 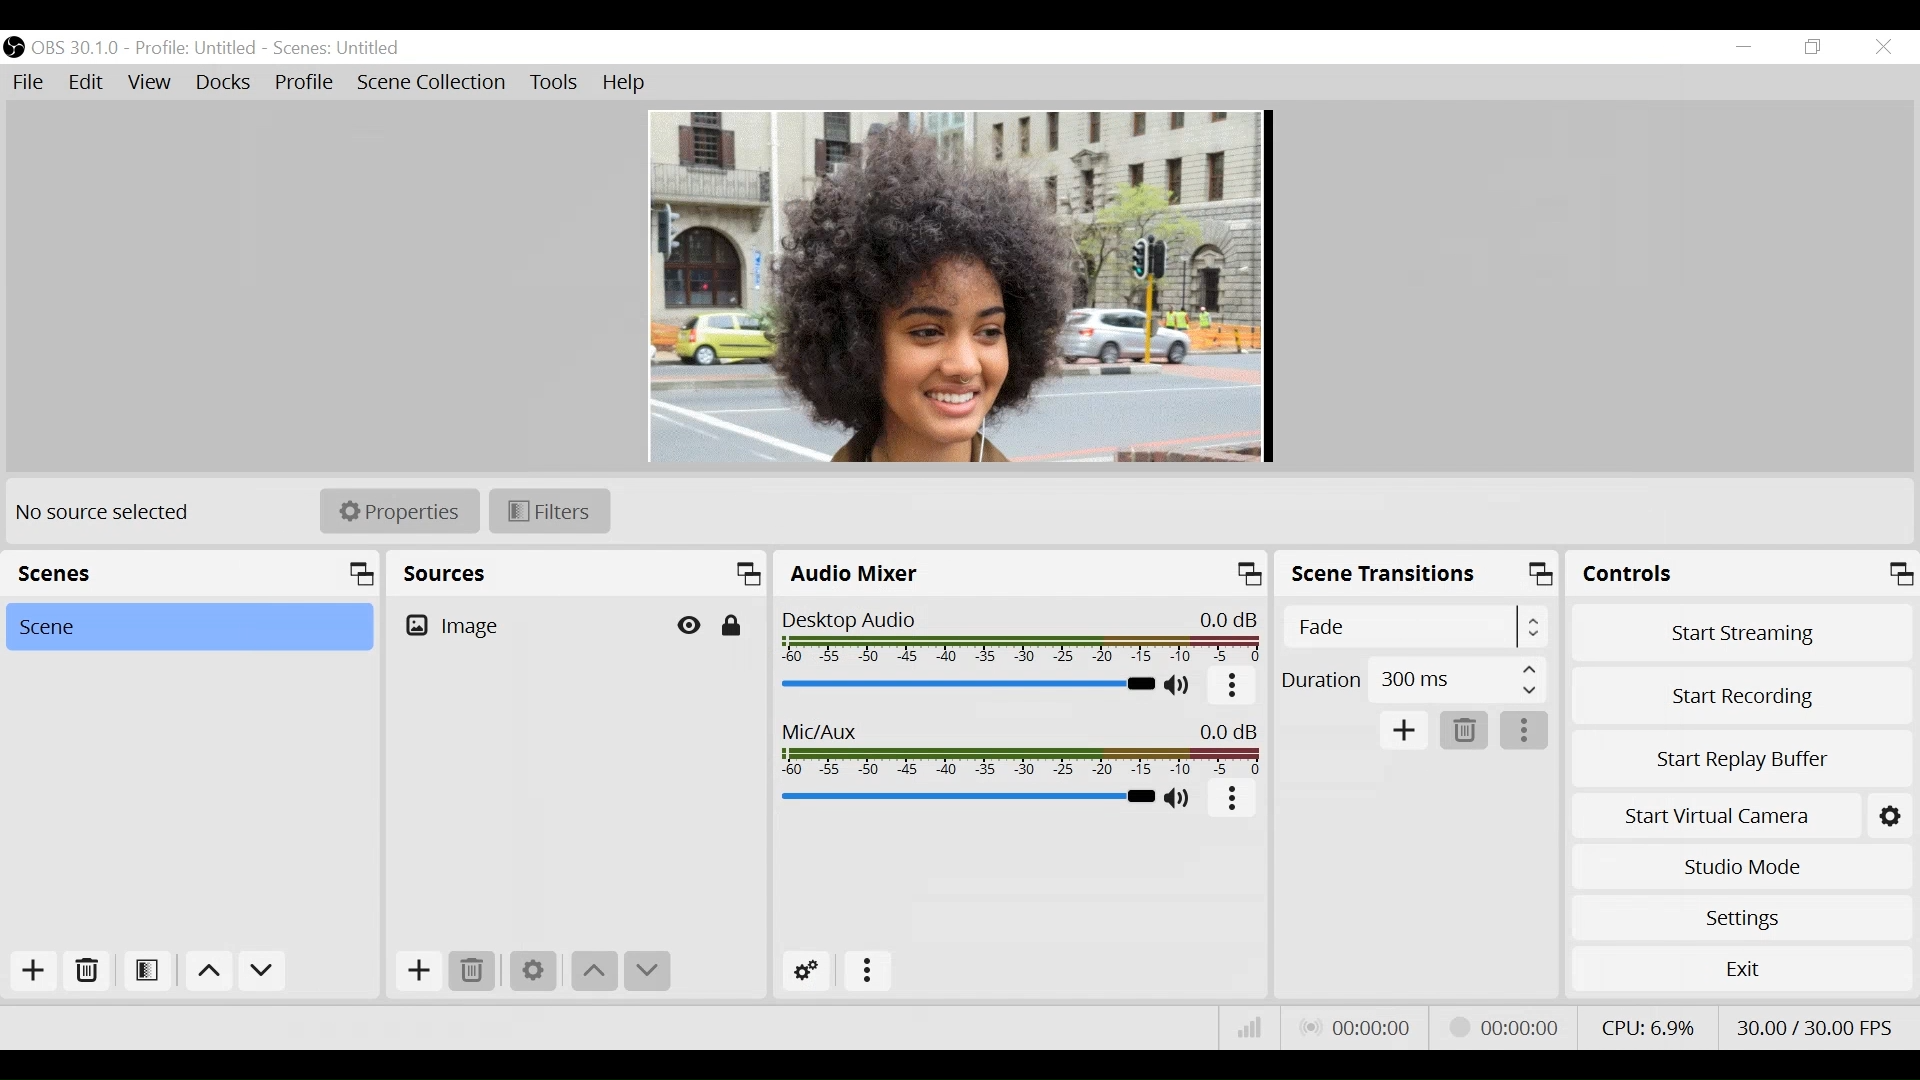 I want to click on Help, so click(x=627, y=84).